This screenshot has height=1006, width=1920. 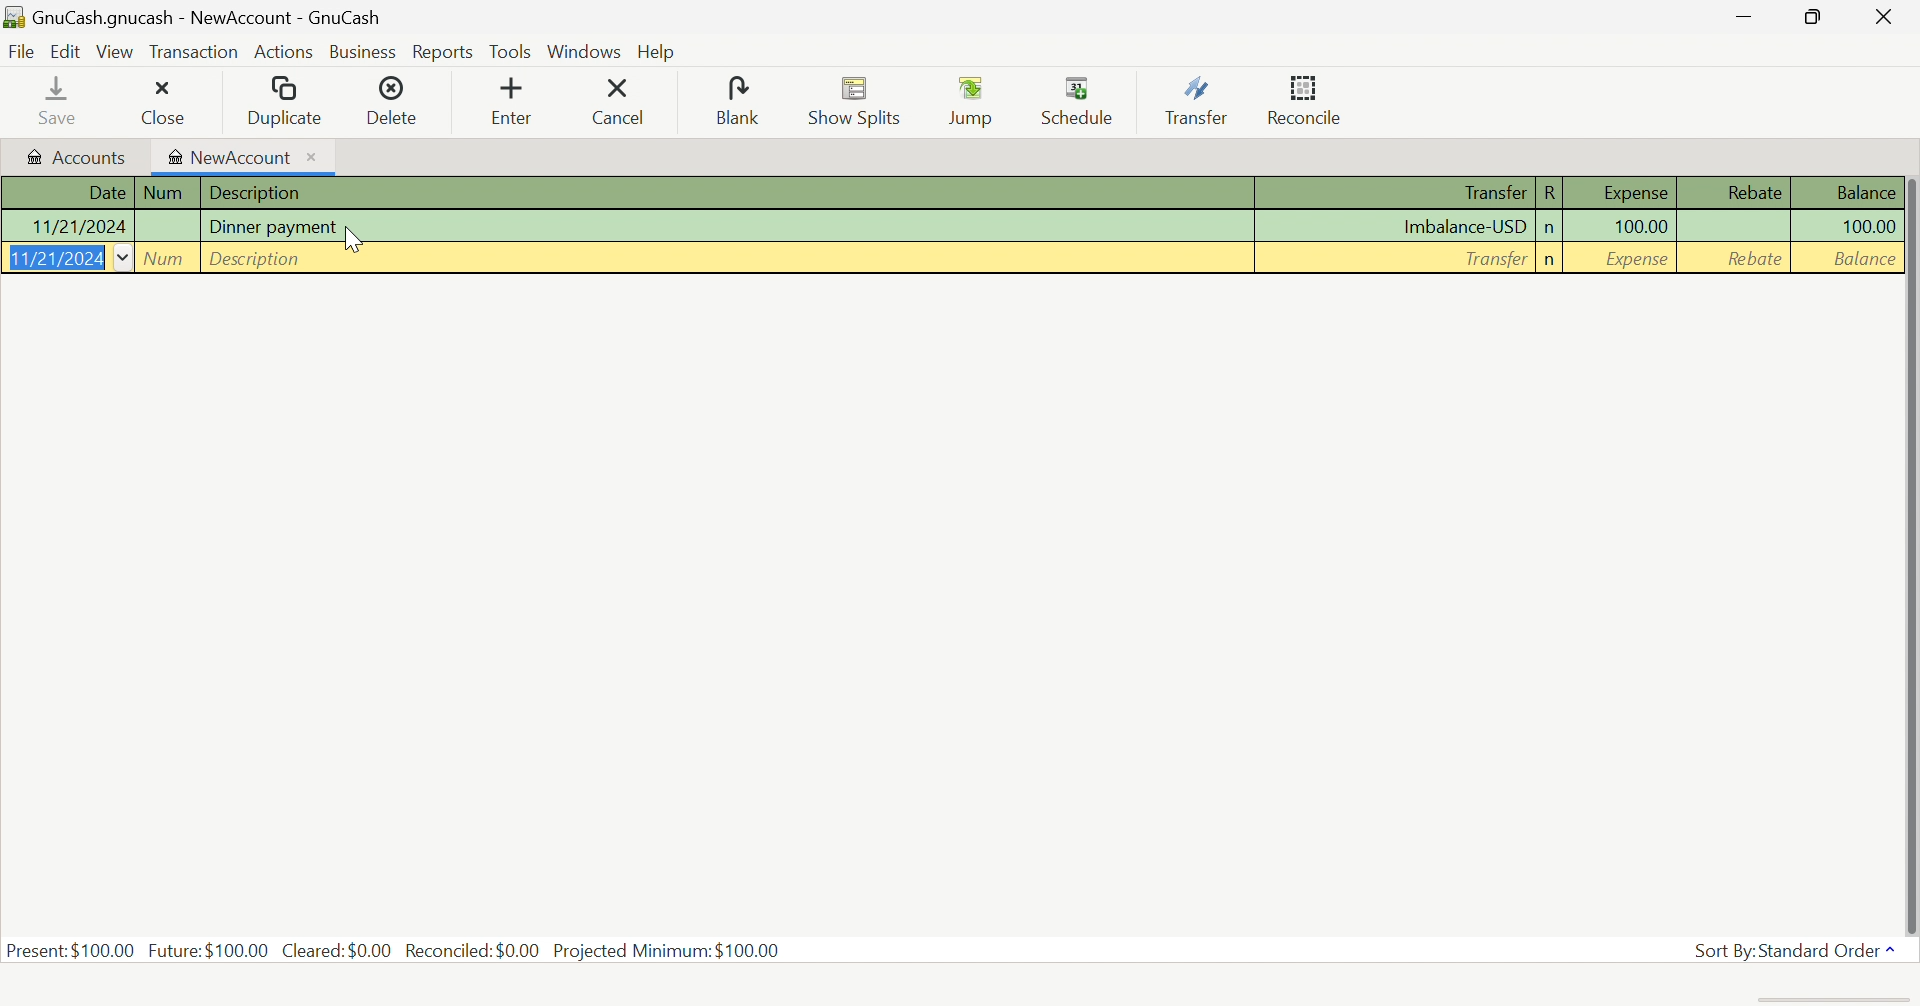 What do you see at coordinates (1863, 260) in the screenshot?
I see `Balance` at bounding box center [1863, 260].